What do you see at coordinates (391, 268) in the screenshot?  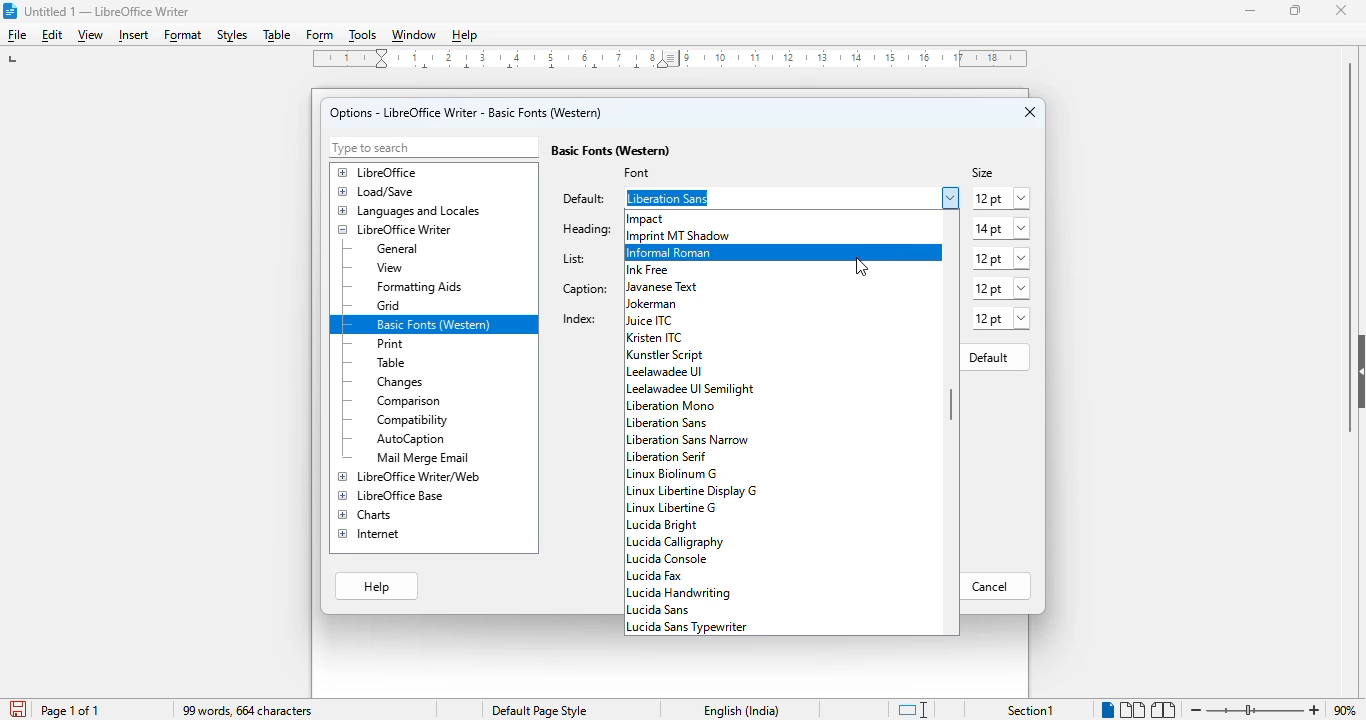 I see `view` at bounding box center [391, 268].